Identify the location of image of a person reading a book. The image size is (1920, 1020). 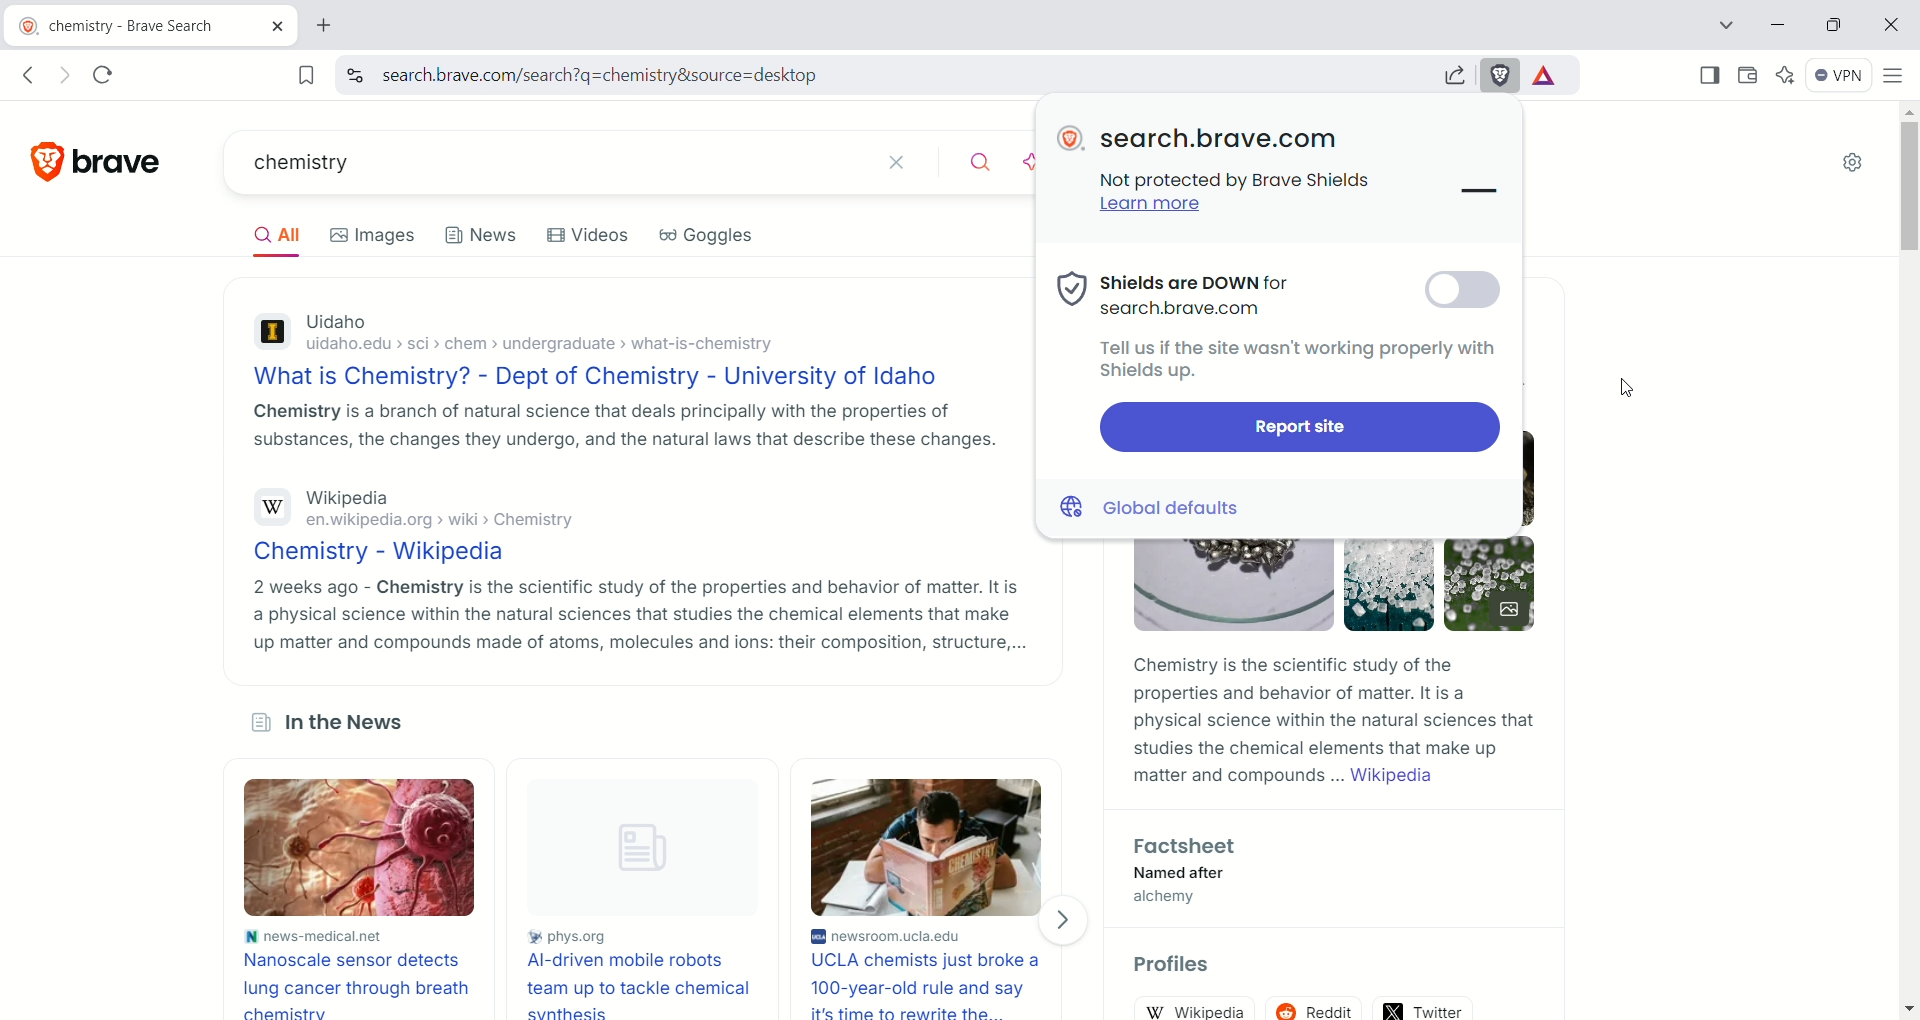
(929, 845).